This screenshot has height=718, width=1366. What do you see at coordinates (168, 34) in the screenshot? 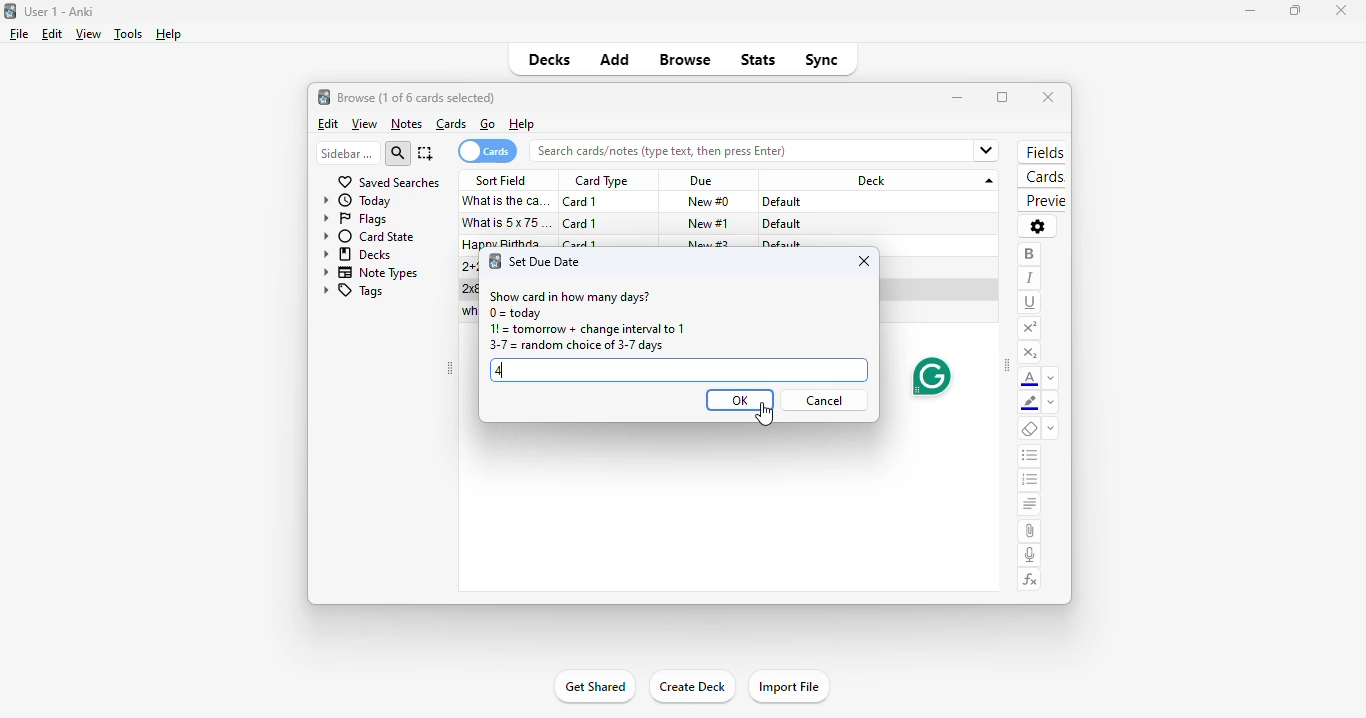
I see `help` at bounding box center [168, 34].